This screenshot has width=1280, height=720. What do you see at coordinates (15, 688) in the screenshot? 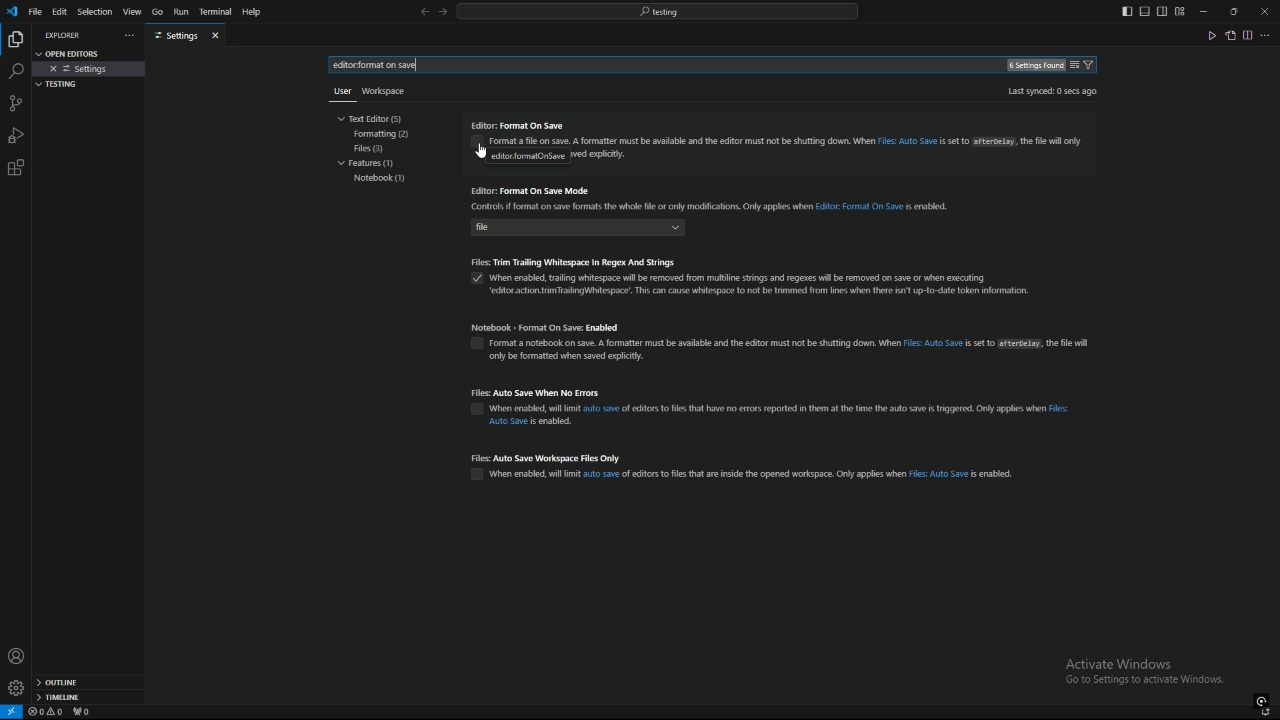
I see `settings` at bounding box center [15, 688].